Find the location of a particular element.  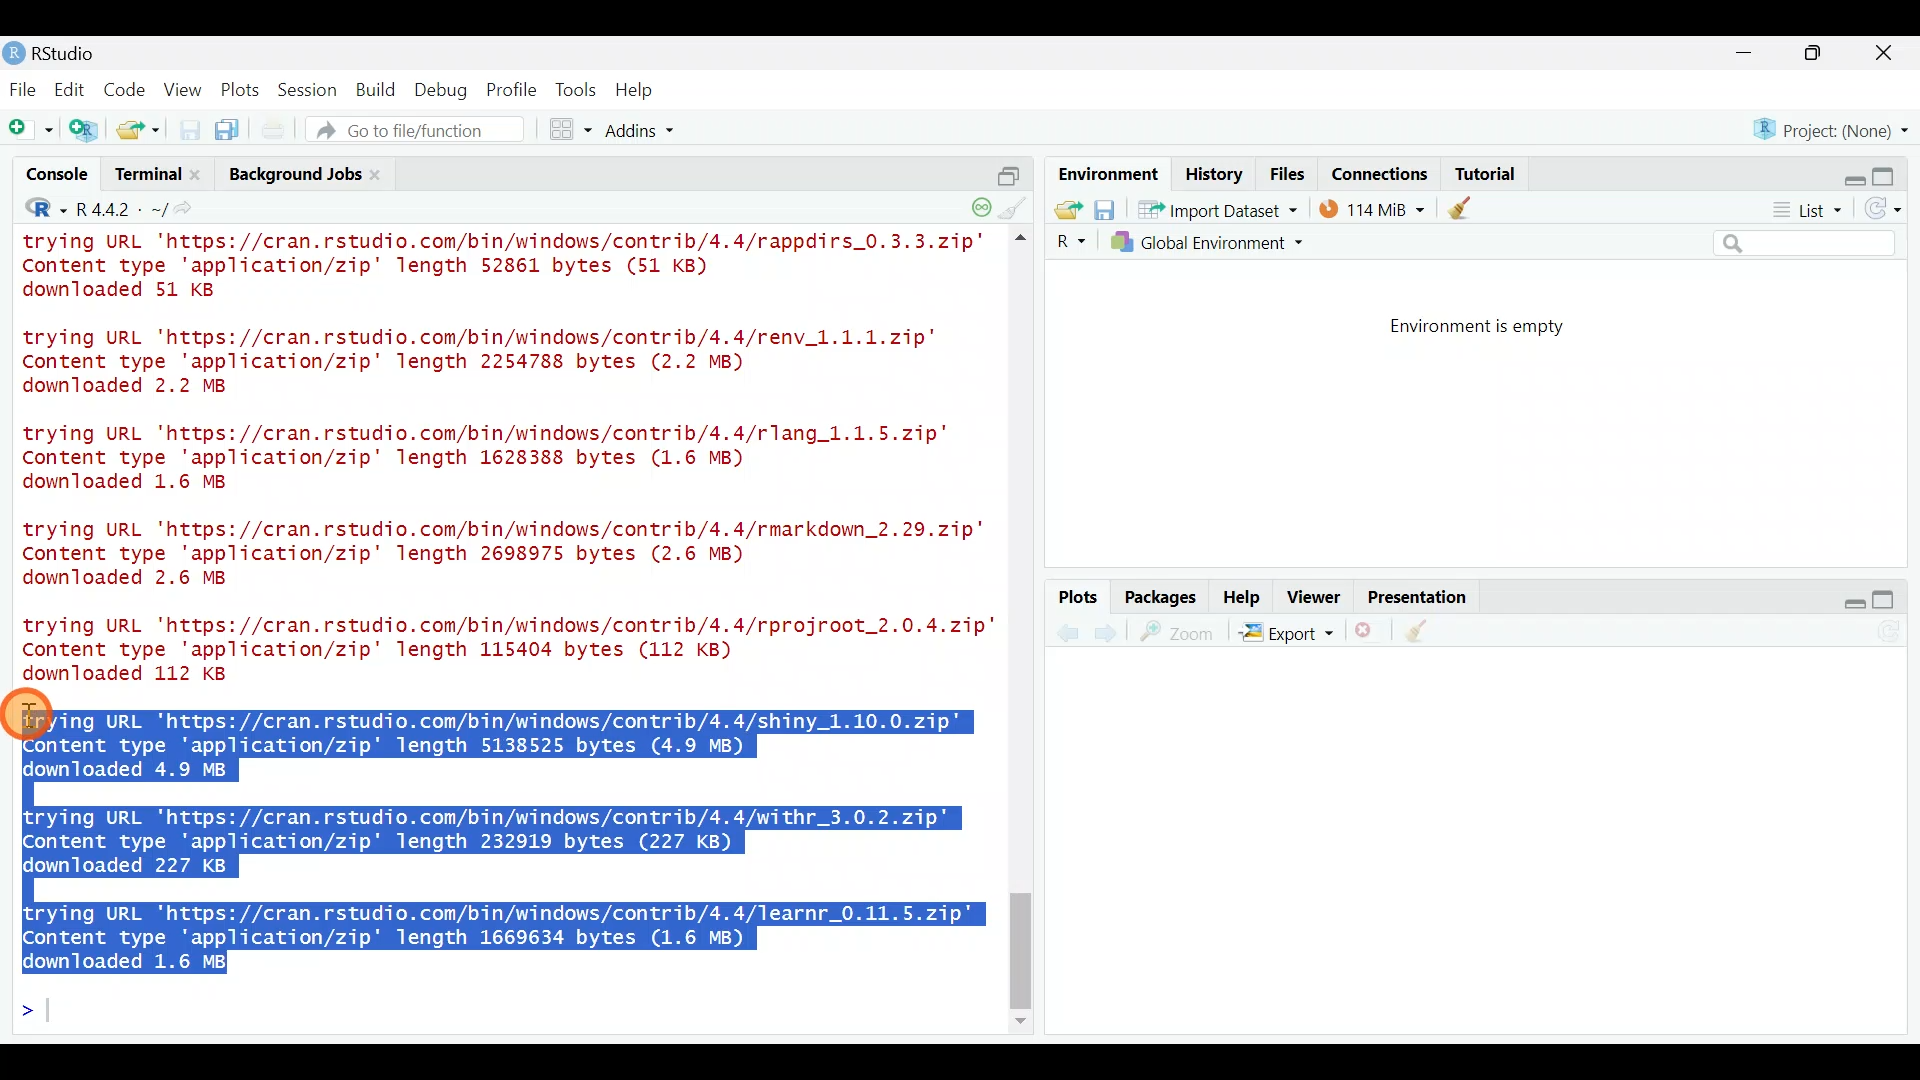

Go to file/function is located at coordinates (424, 130).